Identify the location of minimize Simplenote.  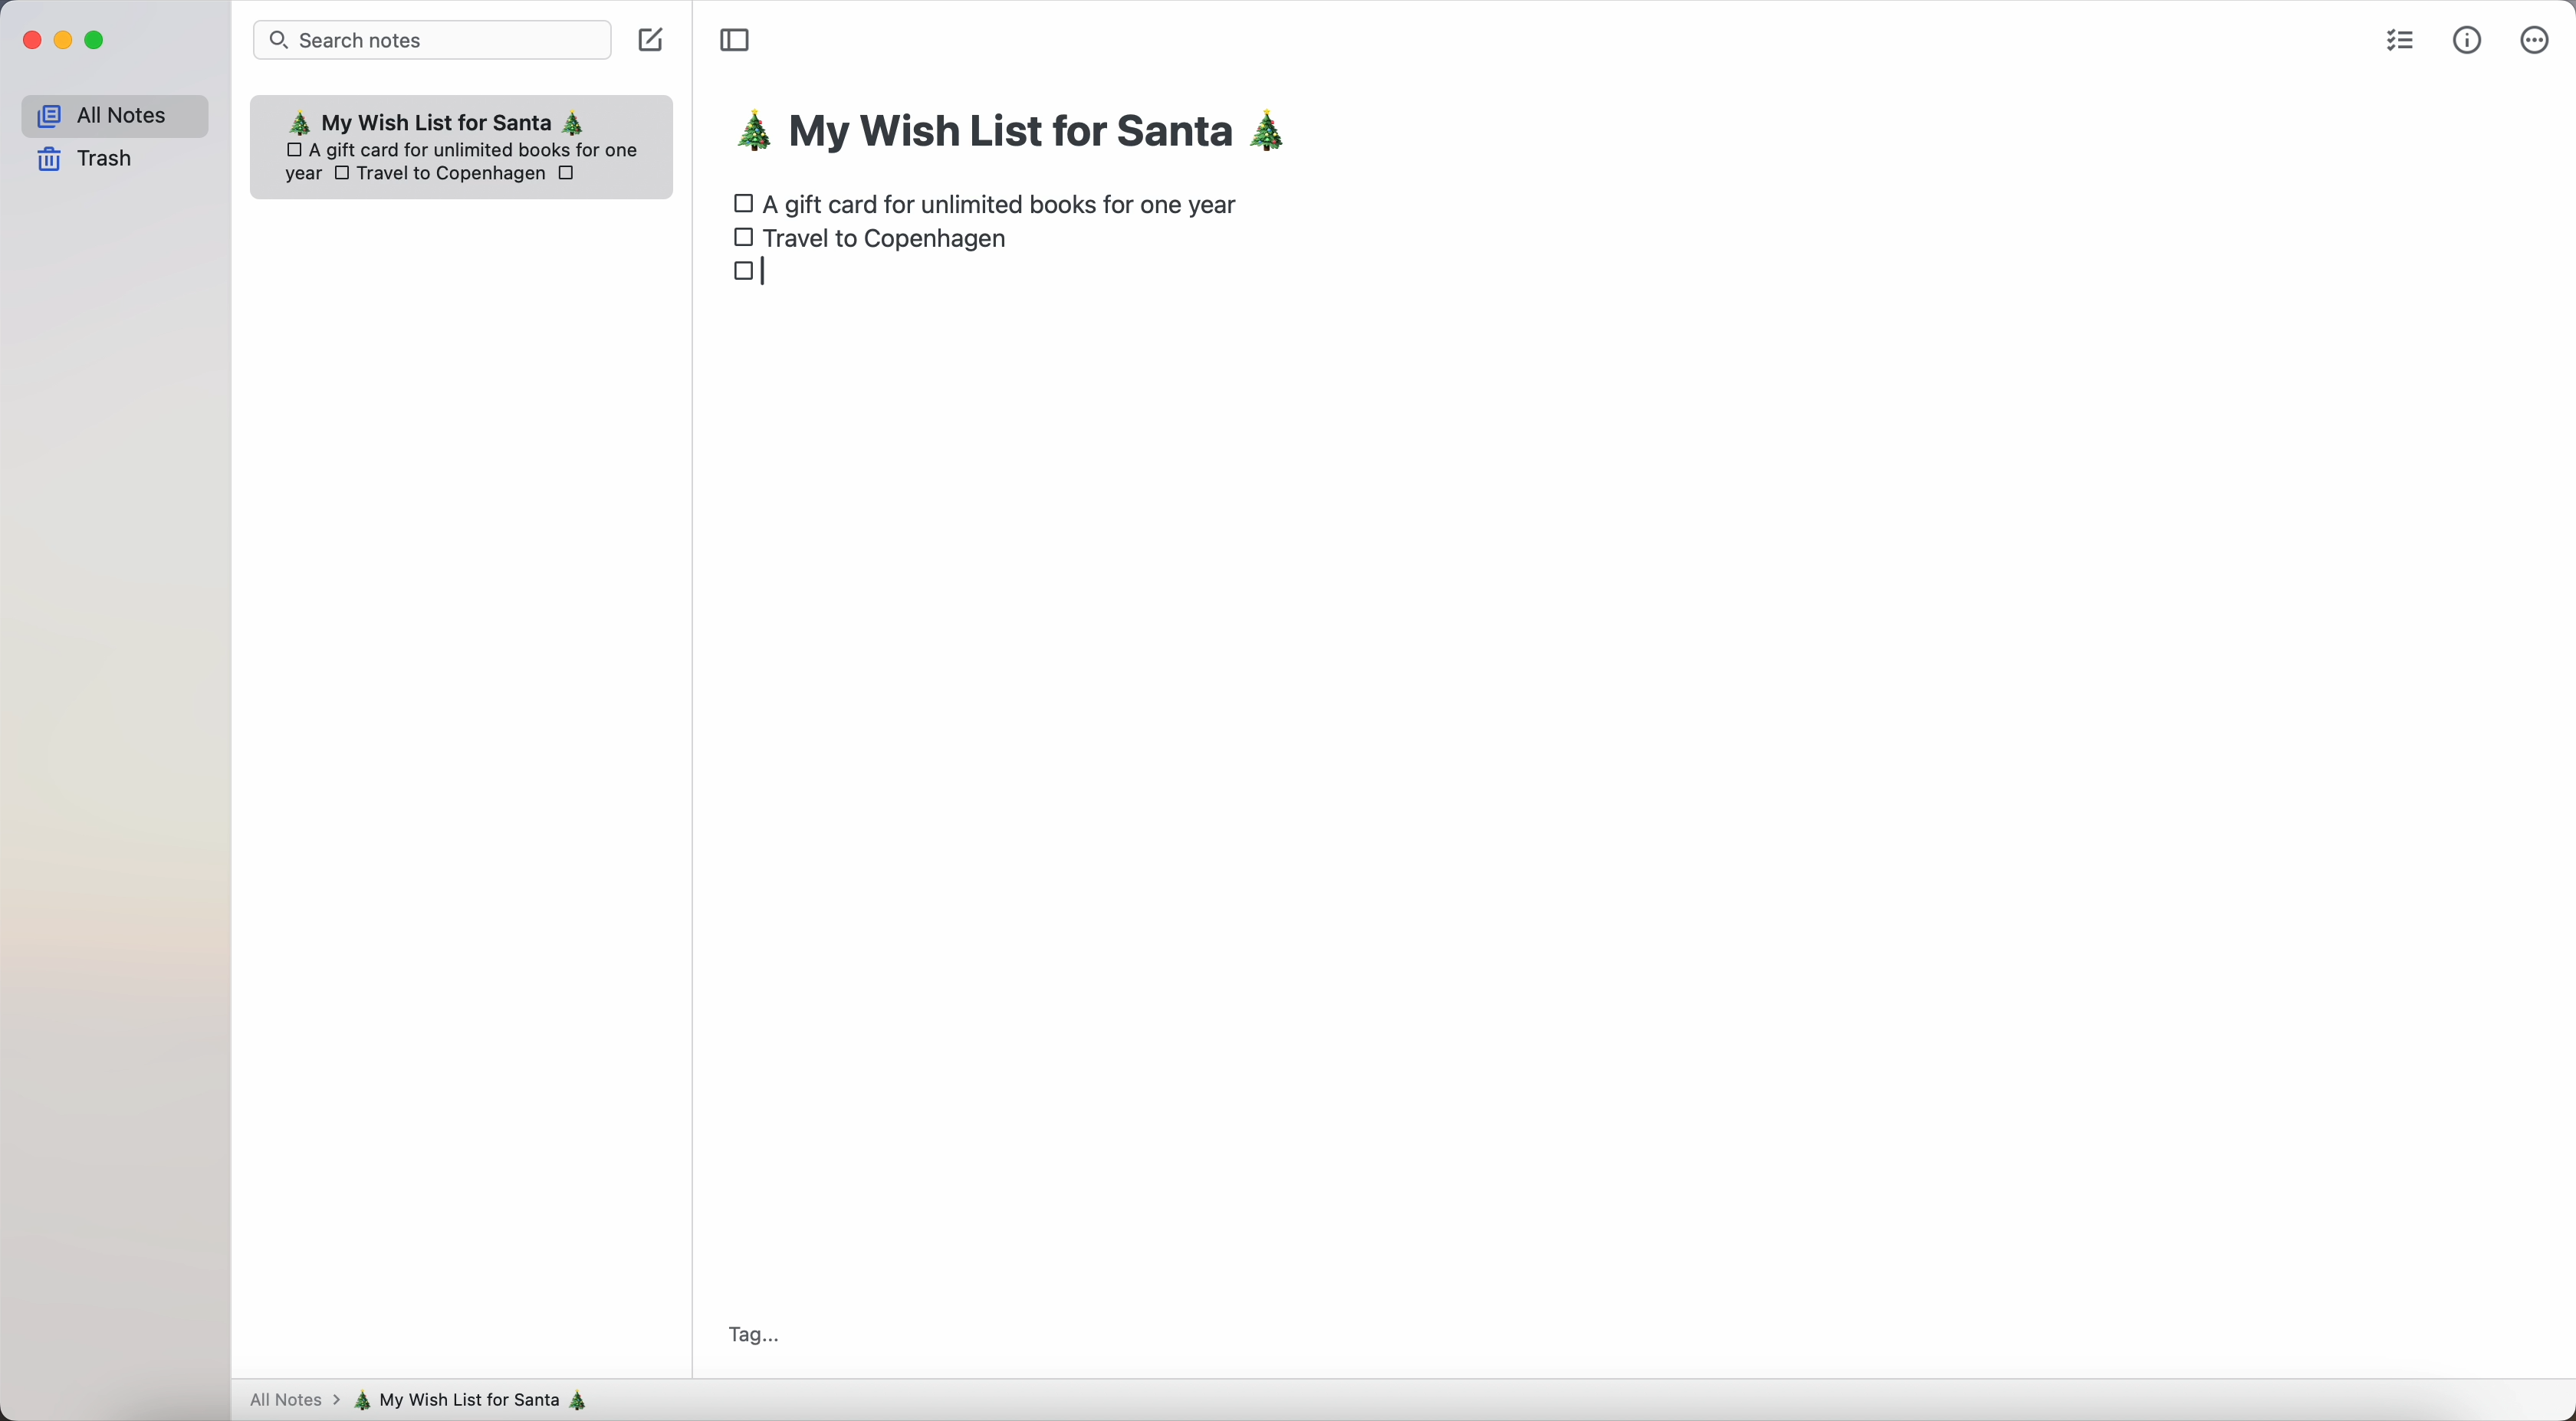
(63, 41).